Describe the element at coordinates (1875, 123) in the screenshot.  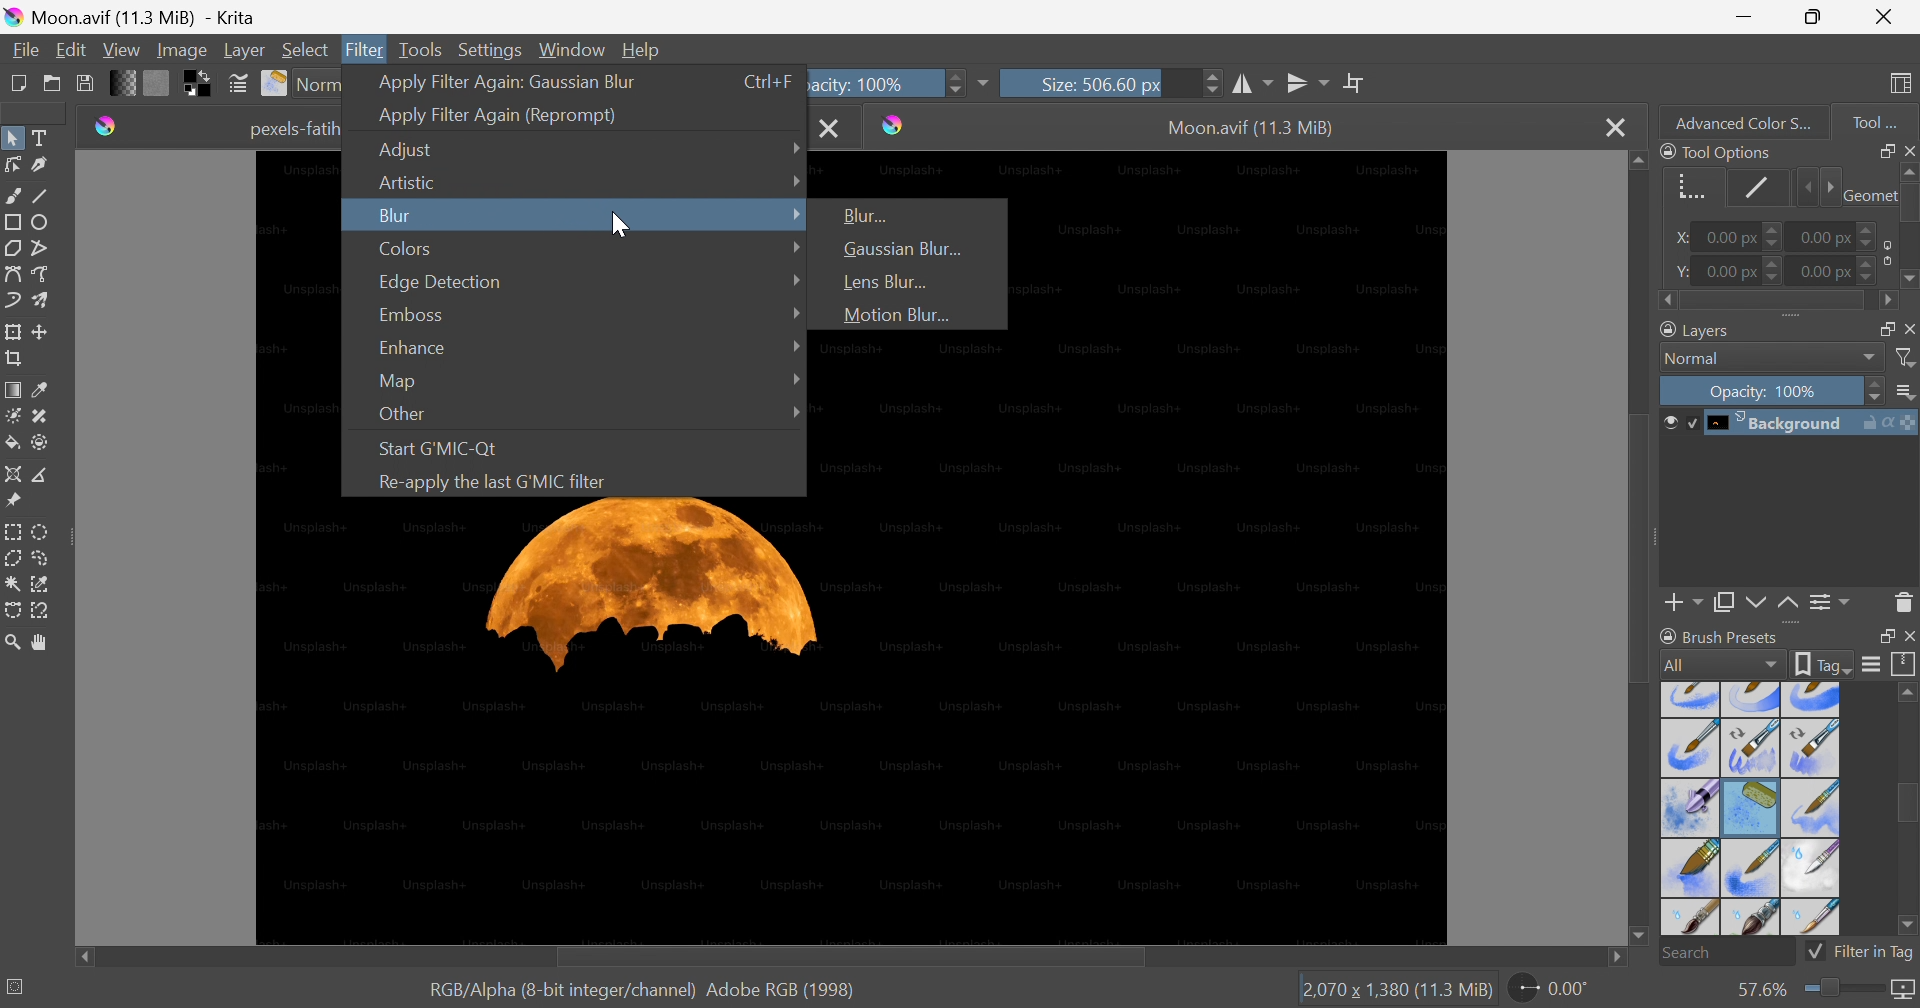
I see `Tool` at that location.